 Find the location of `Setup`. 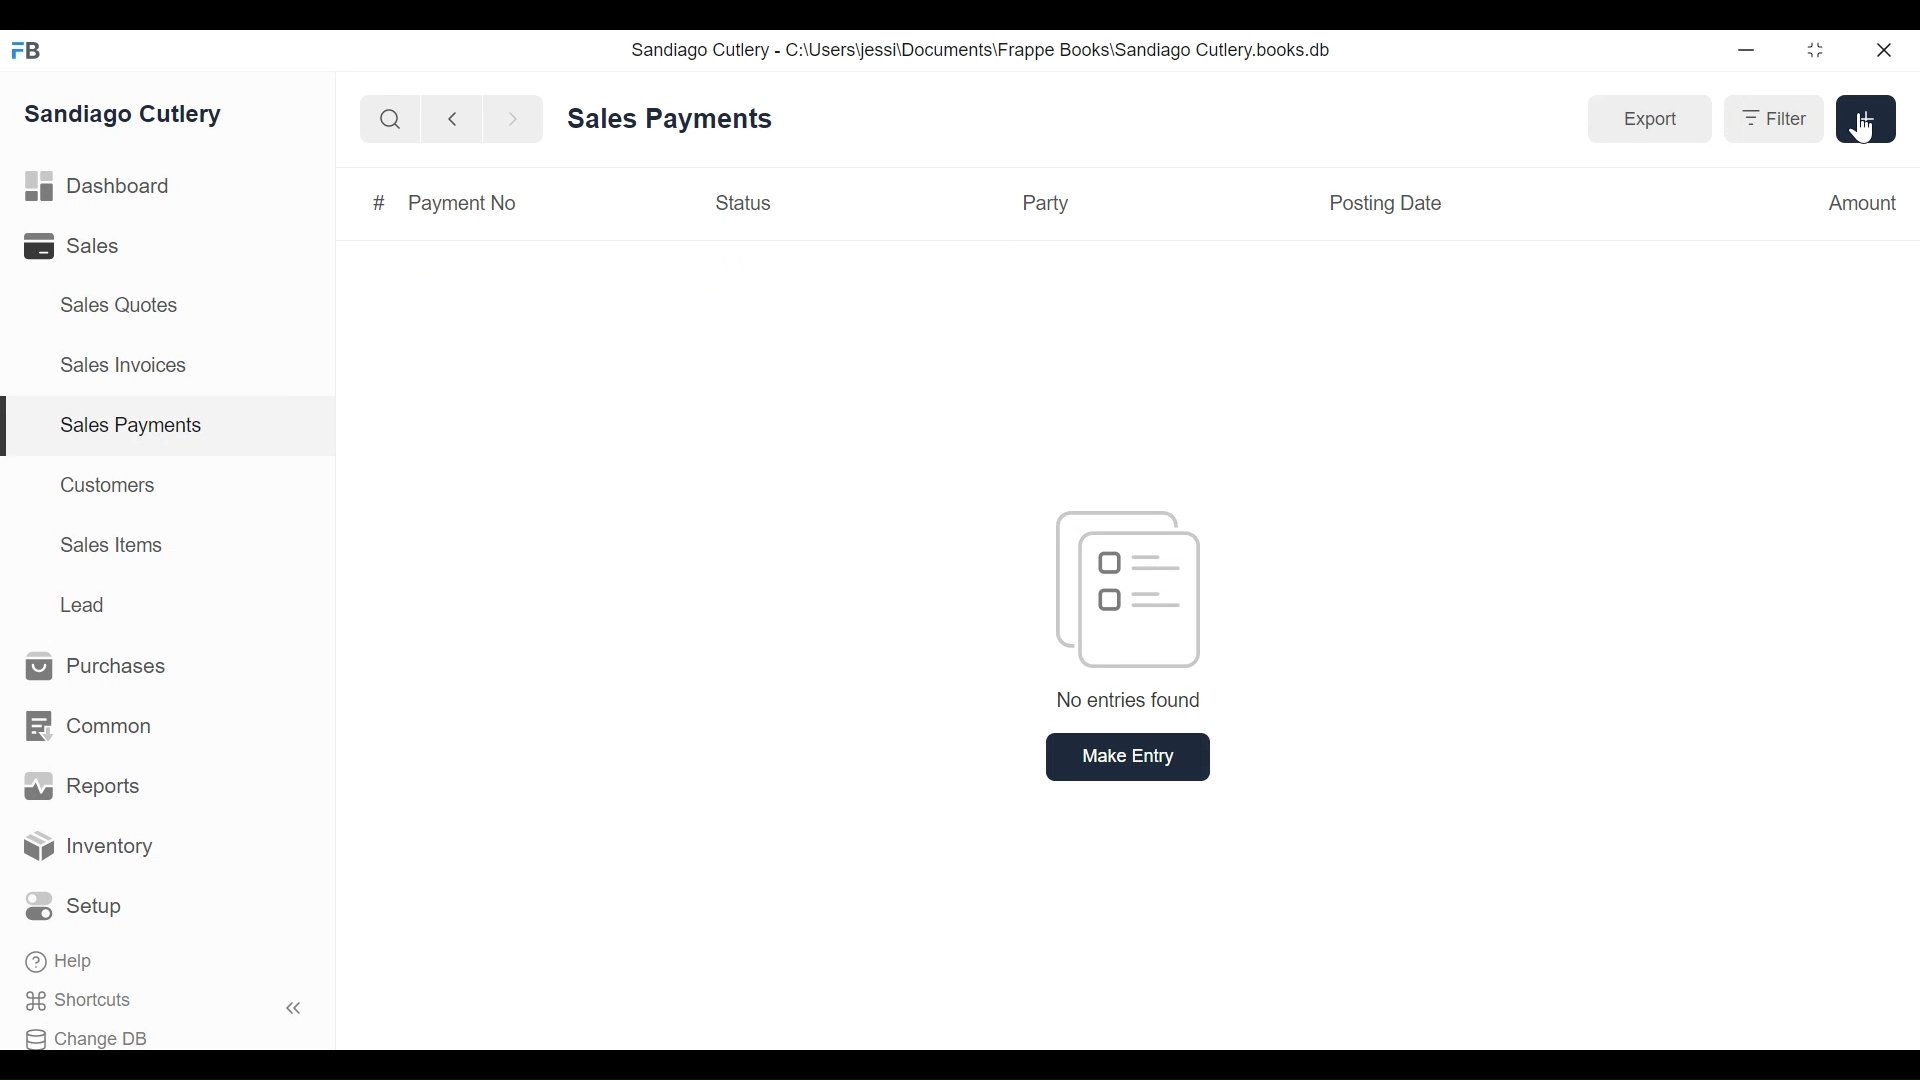

Setup is located at coordinates (79, 907).